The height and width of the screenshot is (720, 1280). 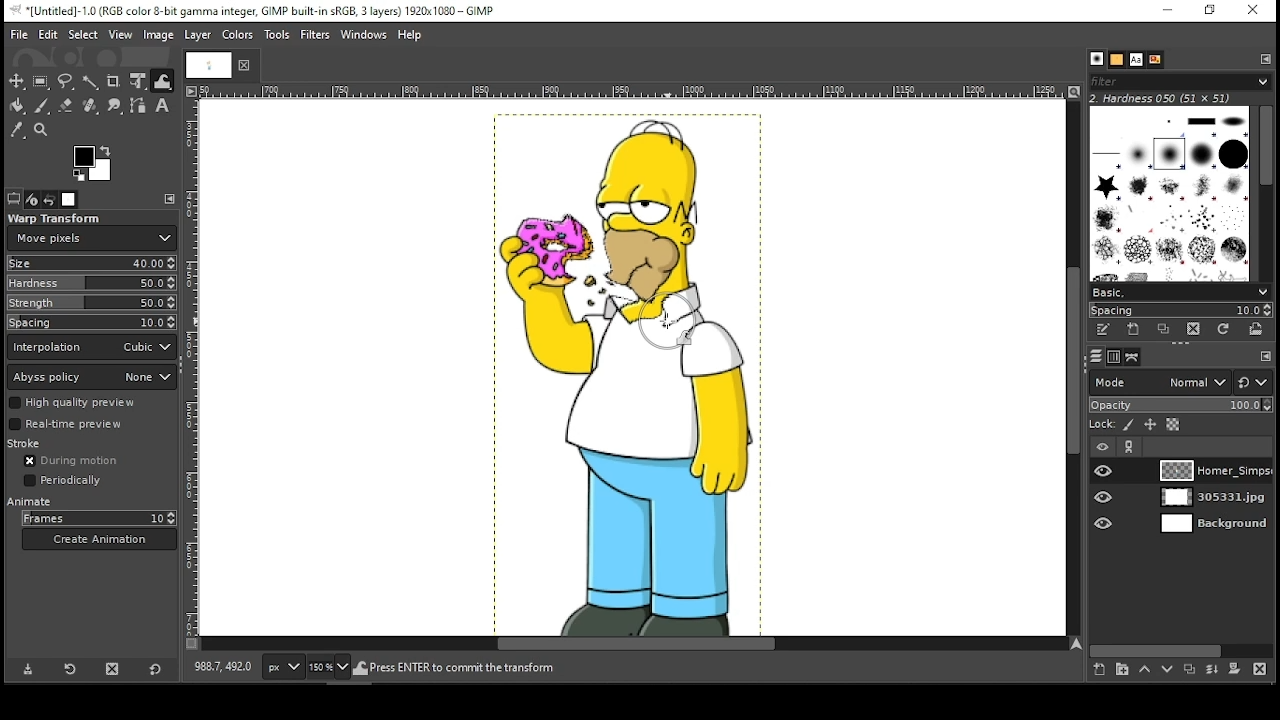 What do you see at coordinates (1268, 194) in the screenshot?
I see `scroll bar` at bounding box center [1268, 194].